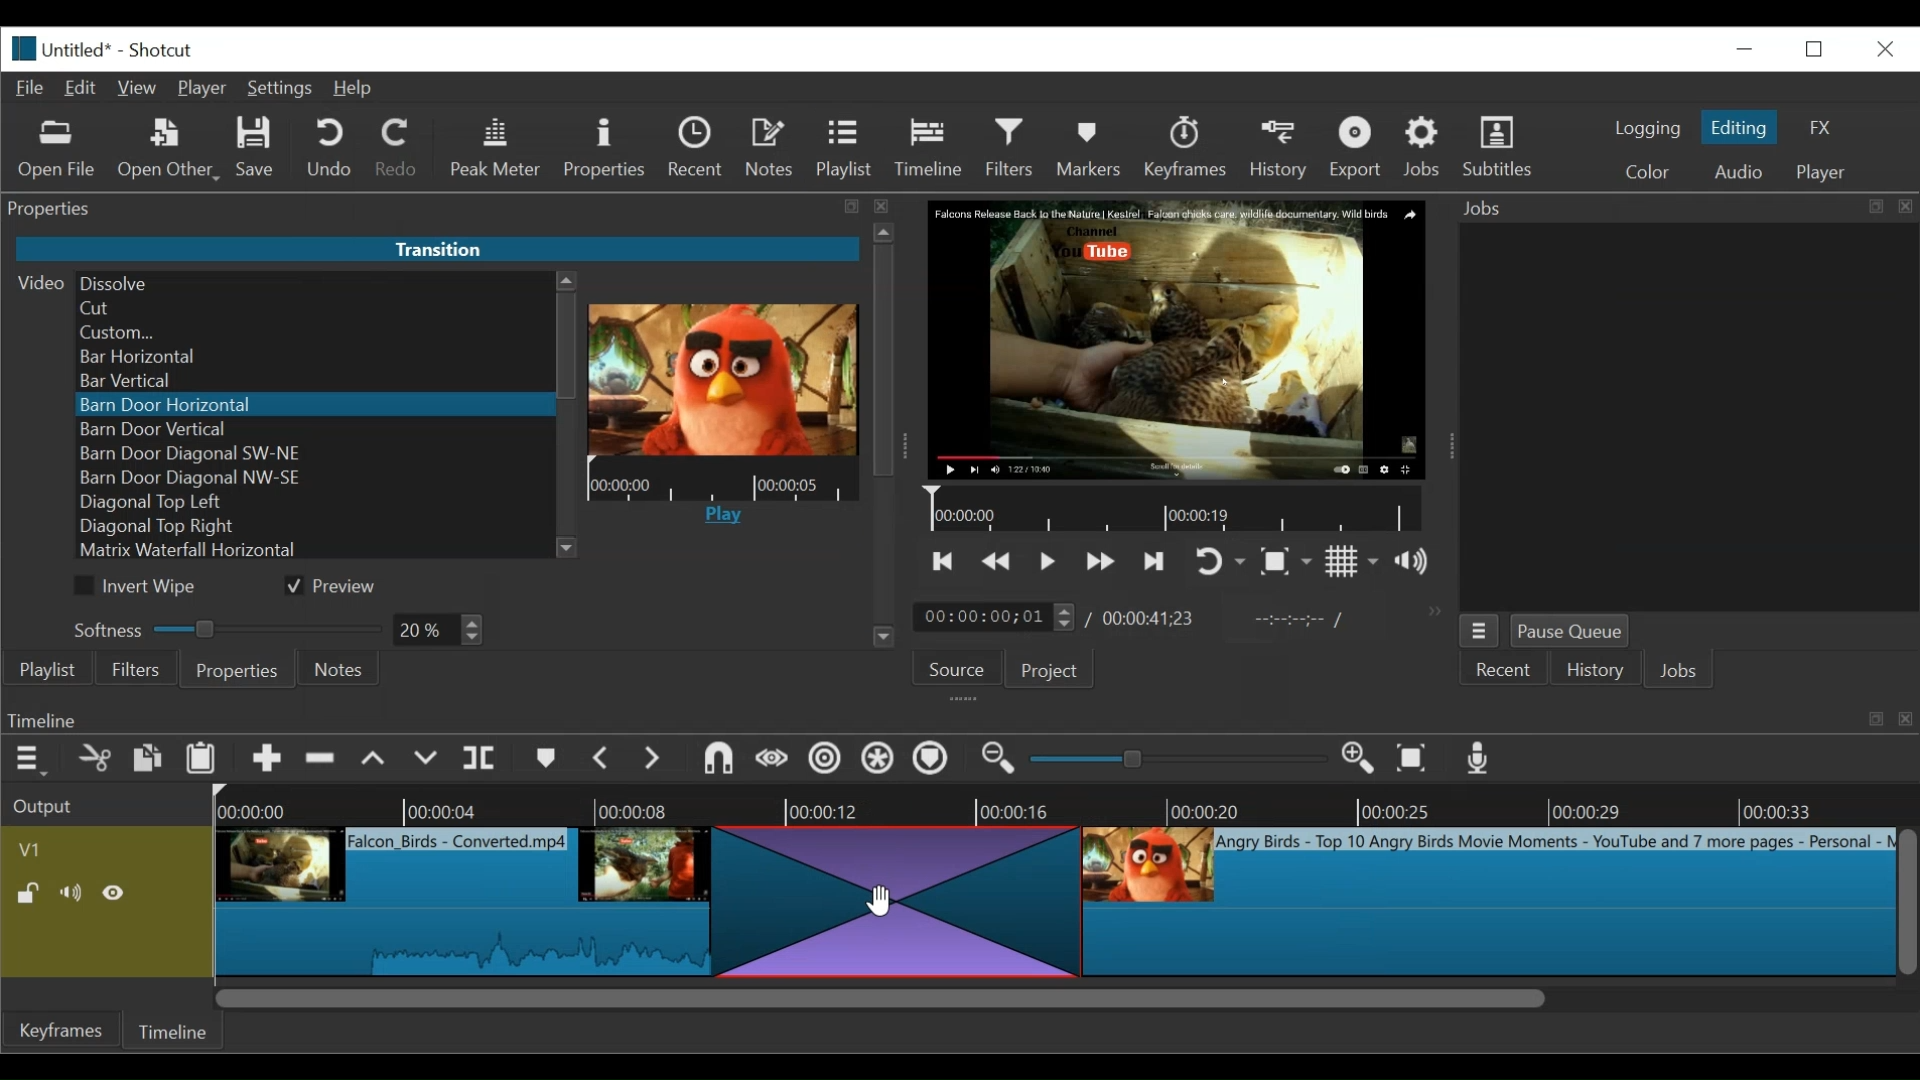 This screenshot has height=1080, width=1920. What do you see at coordinates (313, 308) in the screenshot?
I see `Cut` at bounding box center [313, 308].